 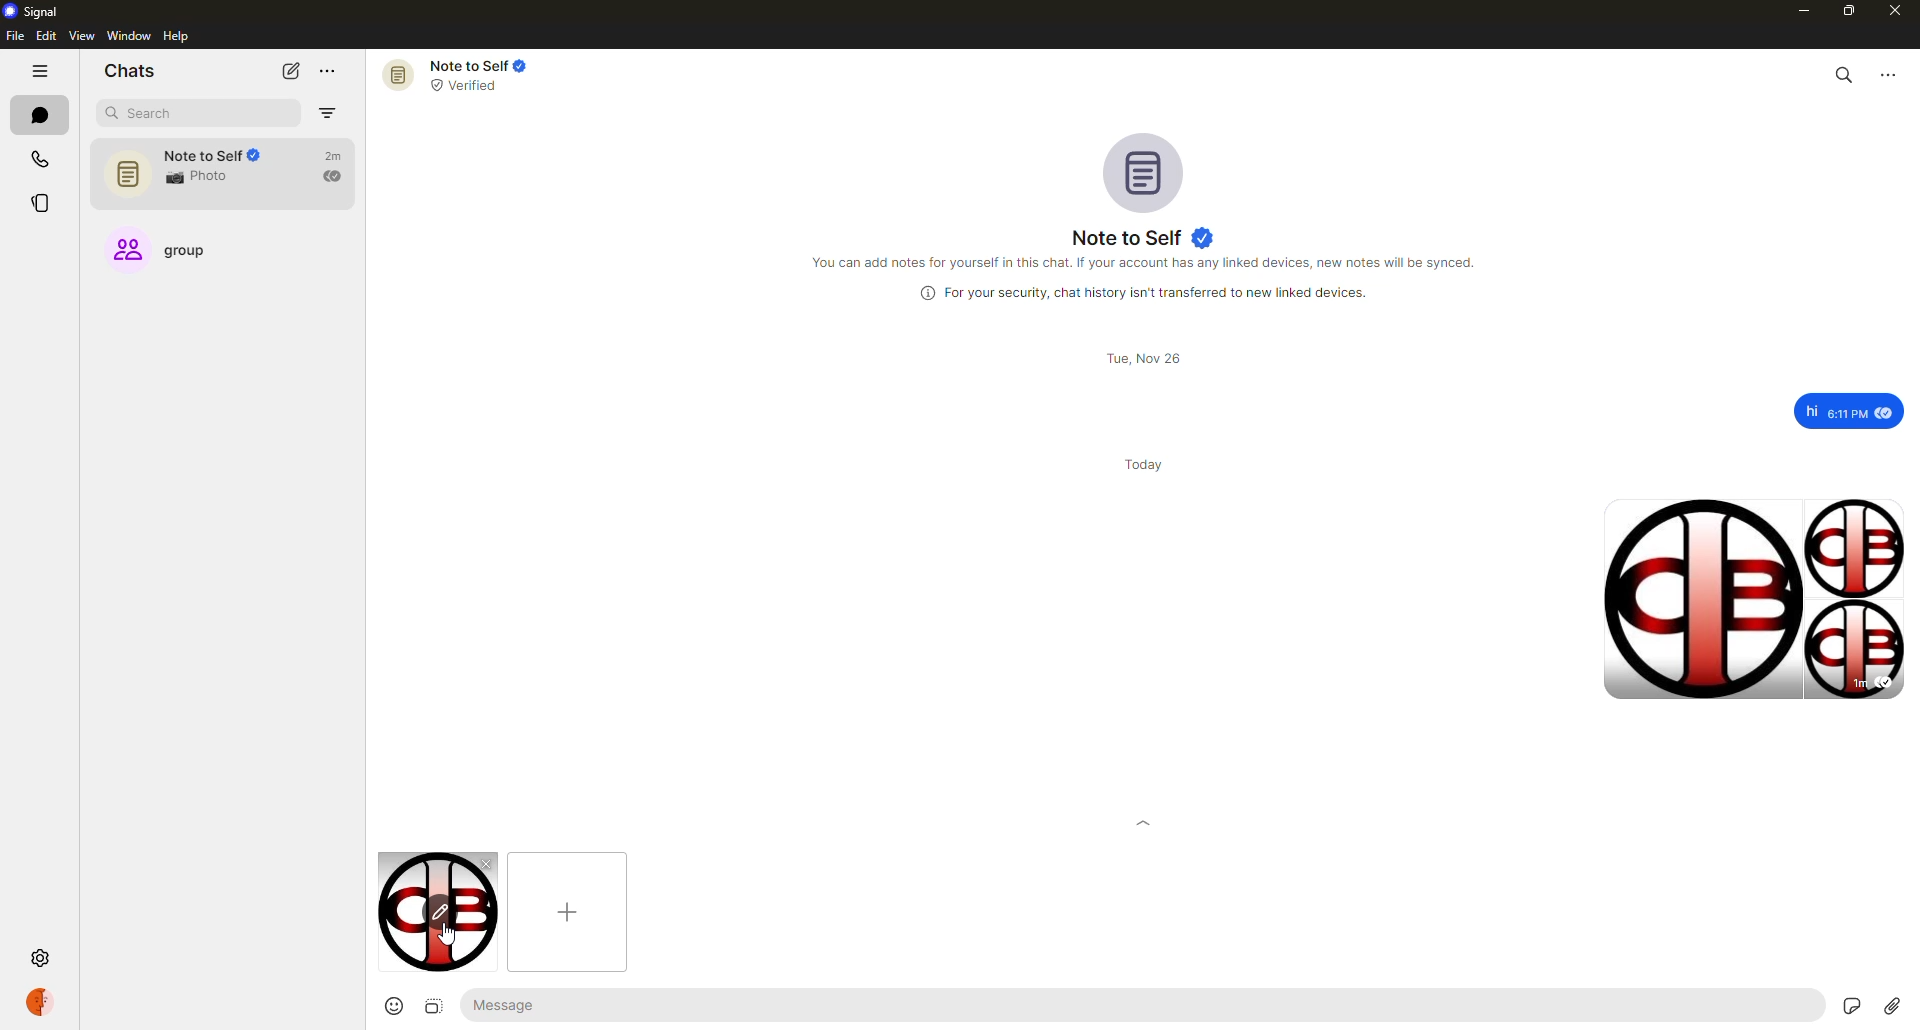 What do you see at coordinates (328, 113) in the screenshot?
I see `filter` at bounding box center [328, 113].